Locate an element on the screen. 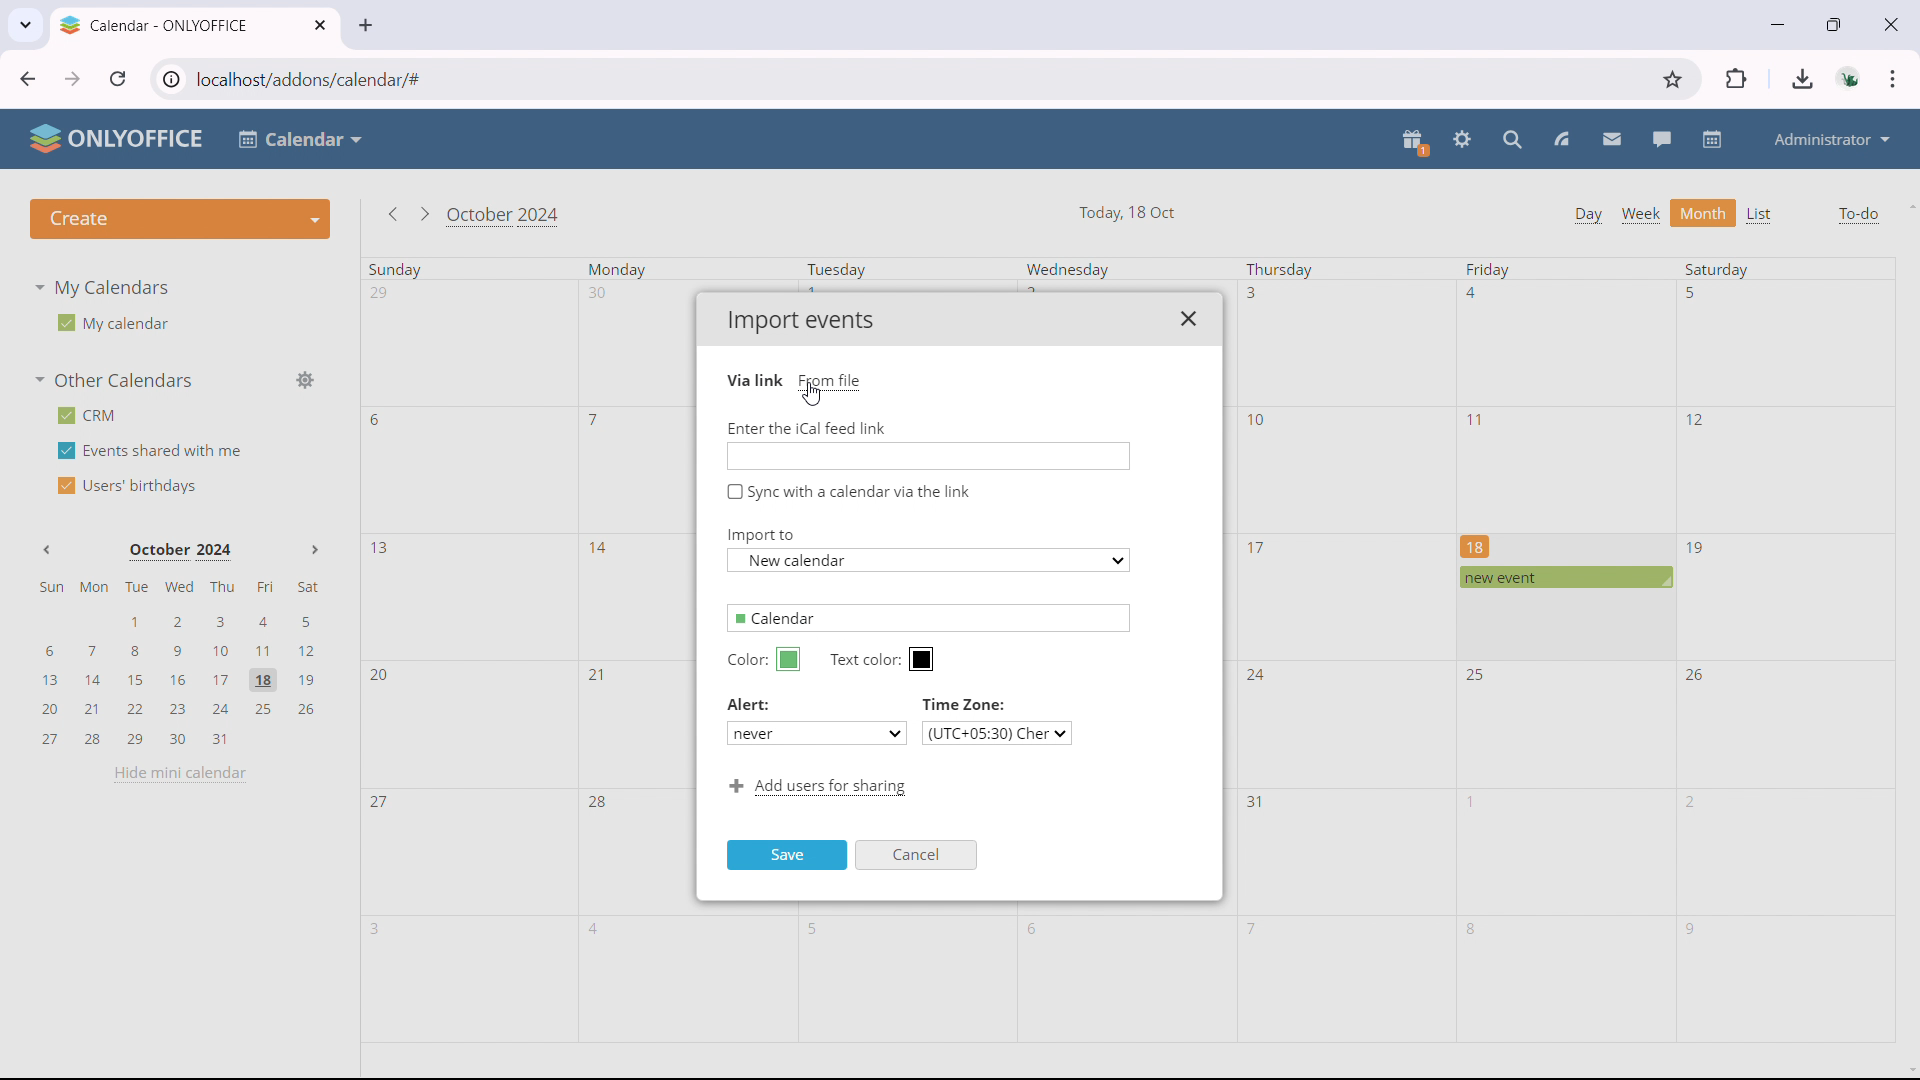 The width and height of the screenshot is (1920, 1080). 7 is located at coordinates (596, 421).